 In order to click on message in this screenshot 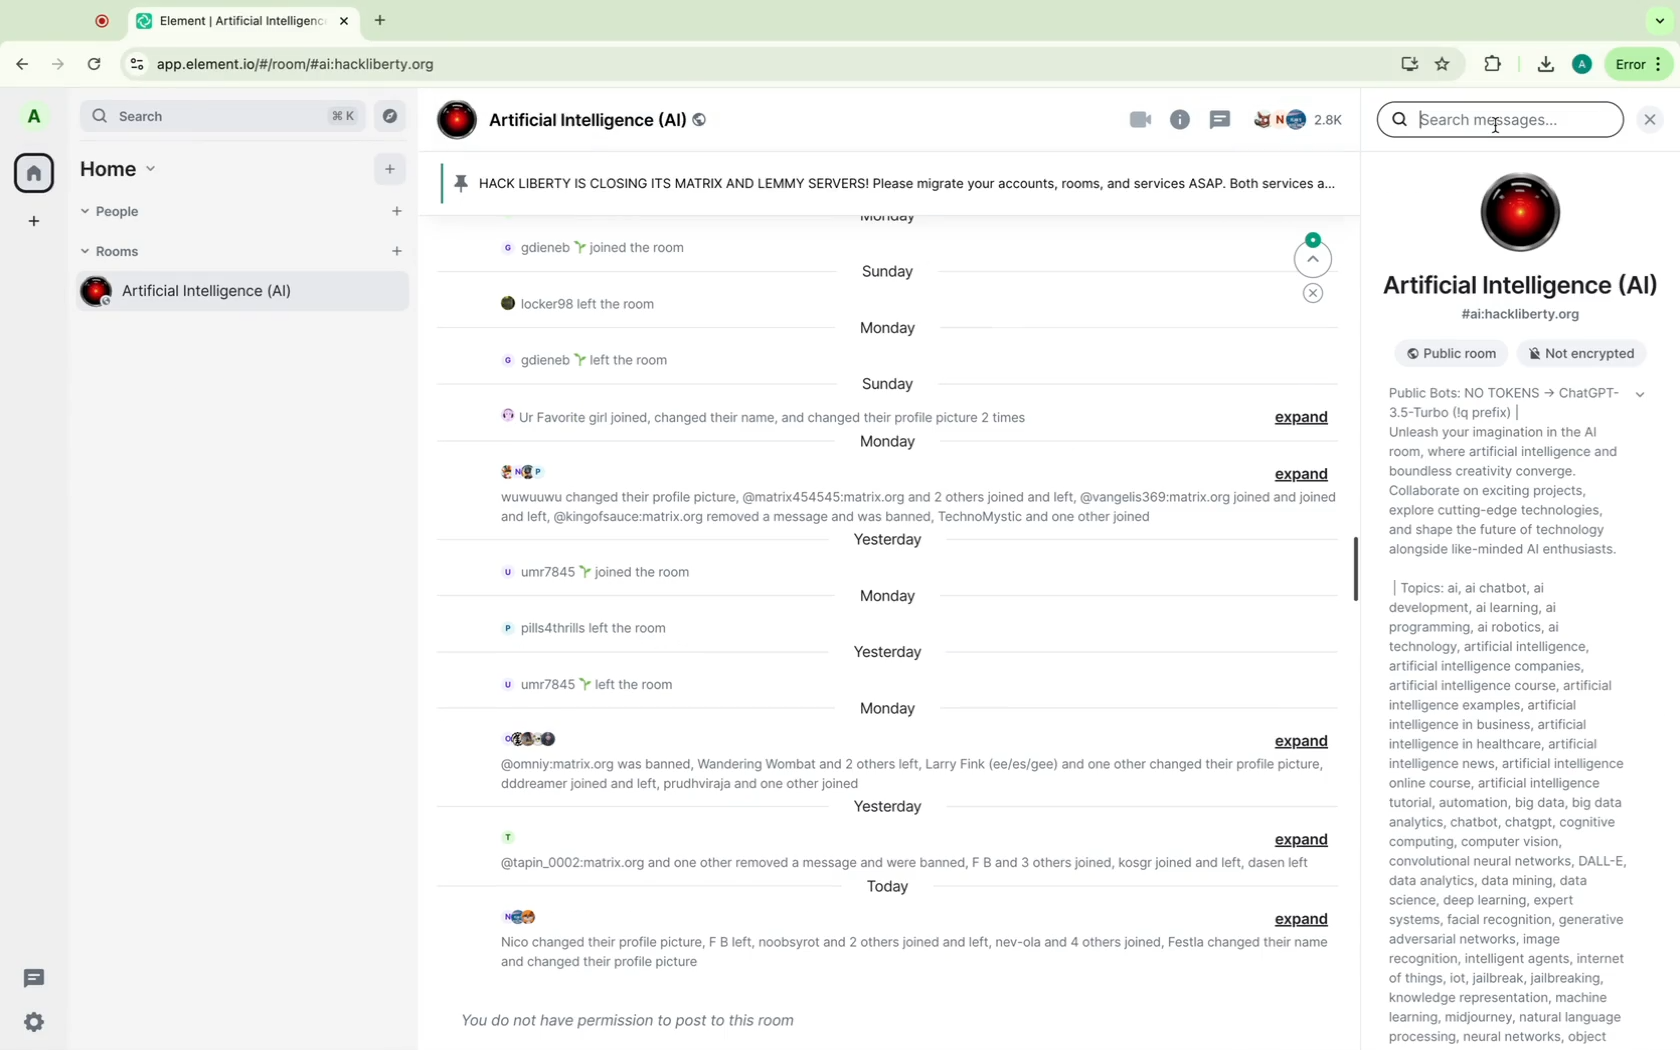, I will do `click(594, 632)`.